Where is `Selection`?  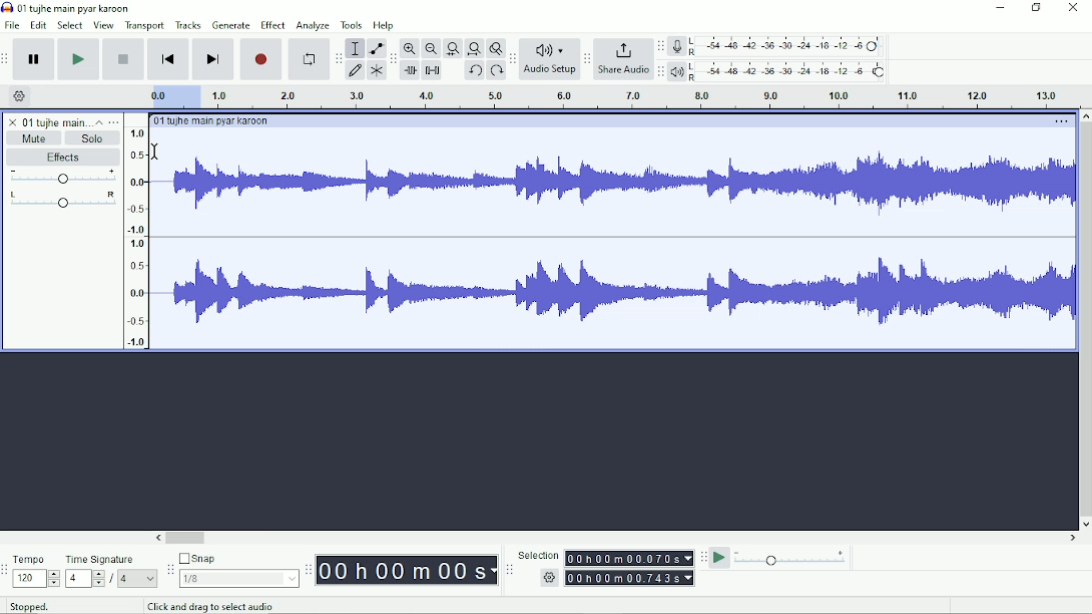 Selection is located at coordinates (538, 555).